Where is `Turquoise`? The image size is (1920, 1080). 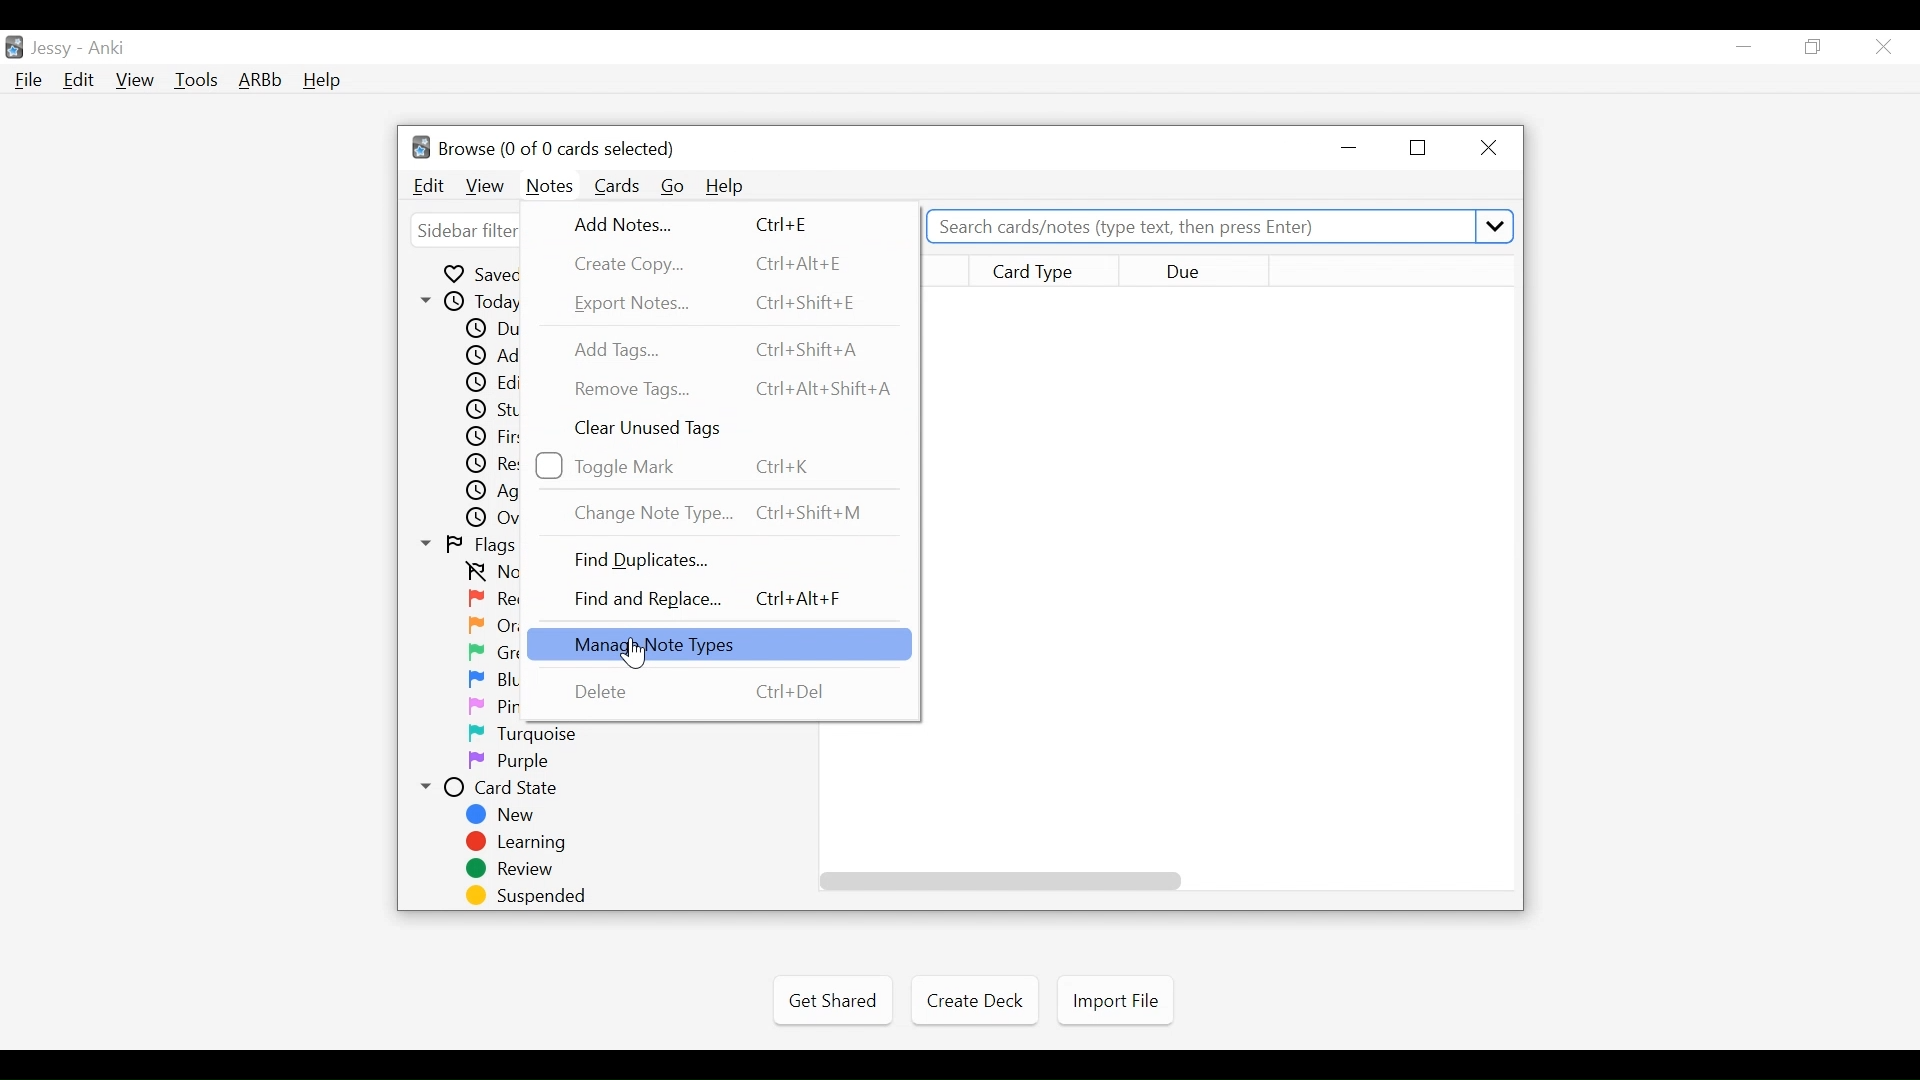
Turquoise is located at coordinates (527, 734).